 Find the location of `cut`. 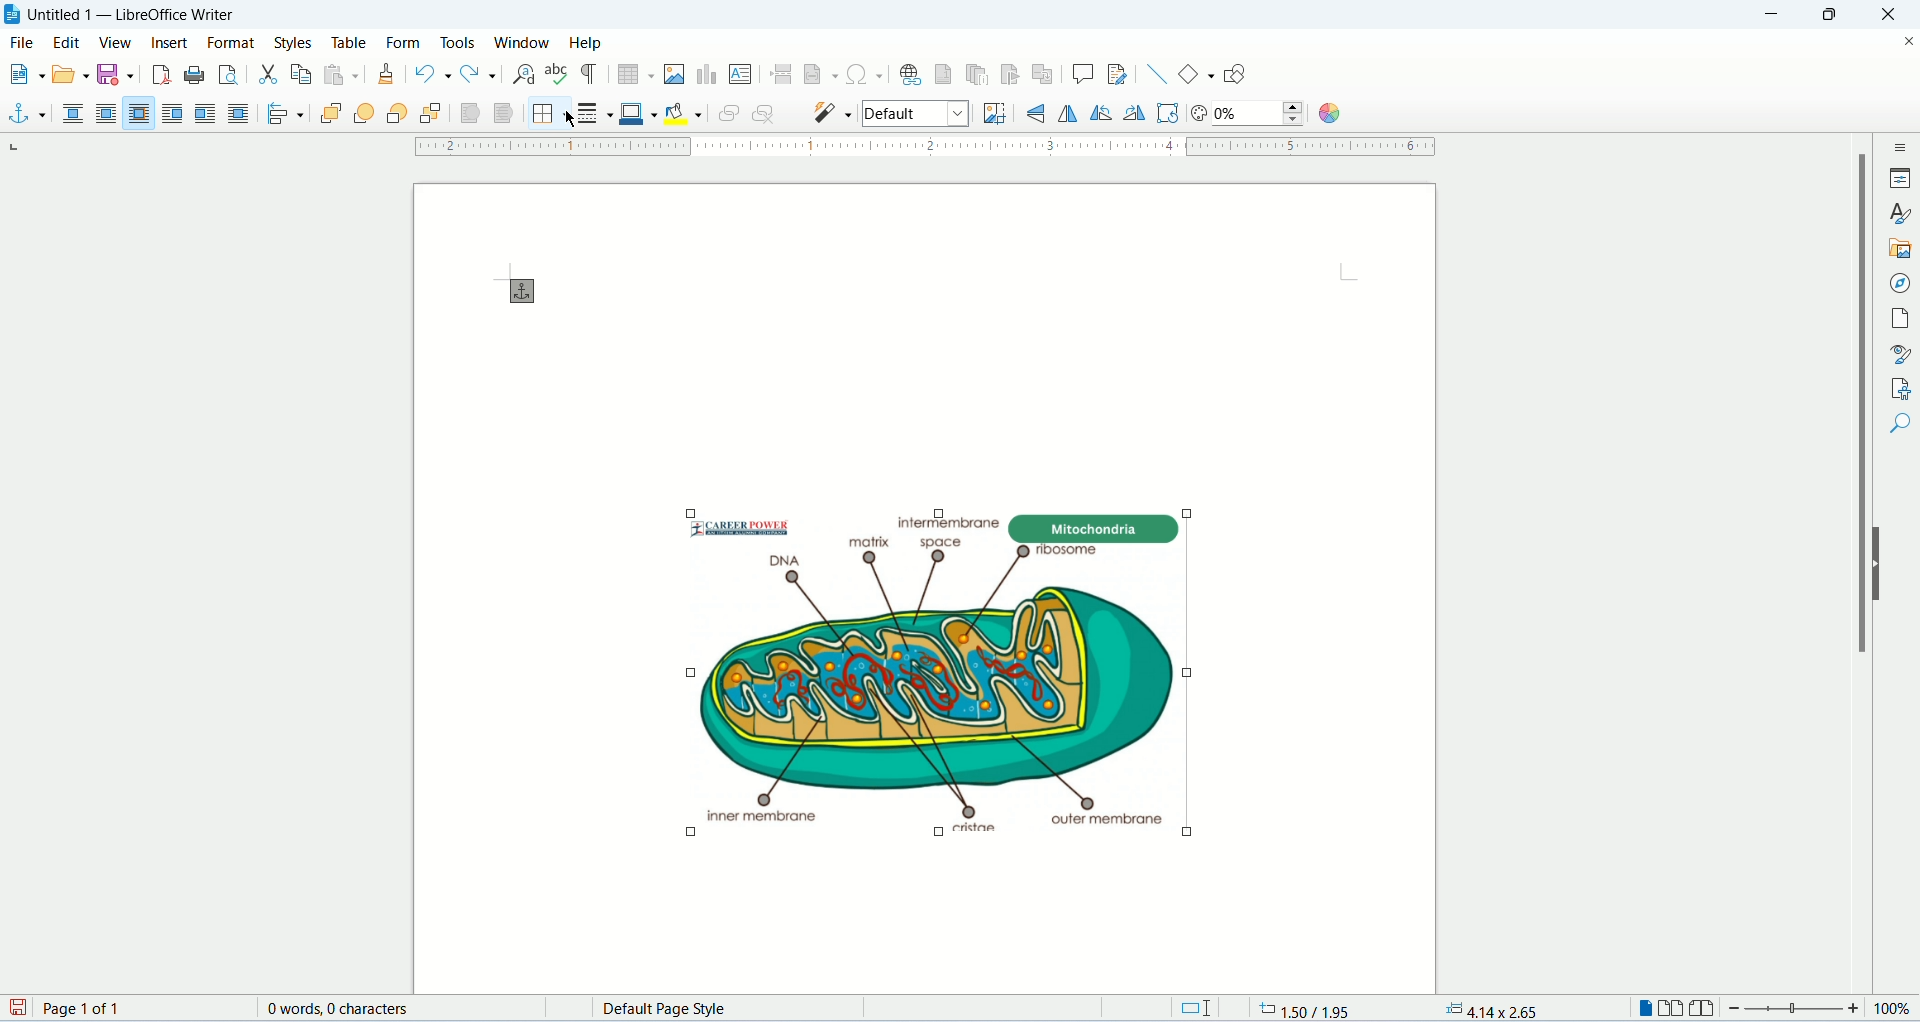

cut is located at coordinates (269, 76).